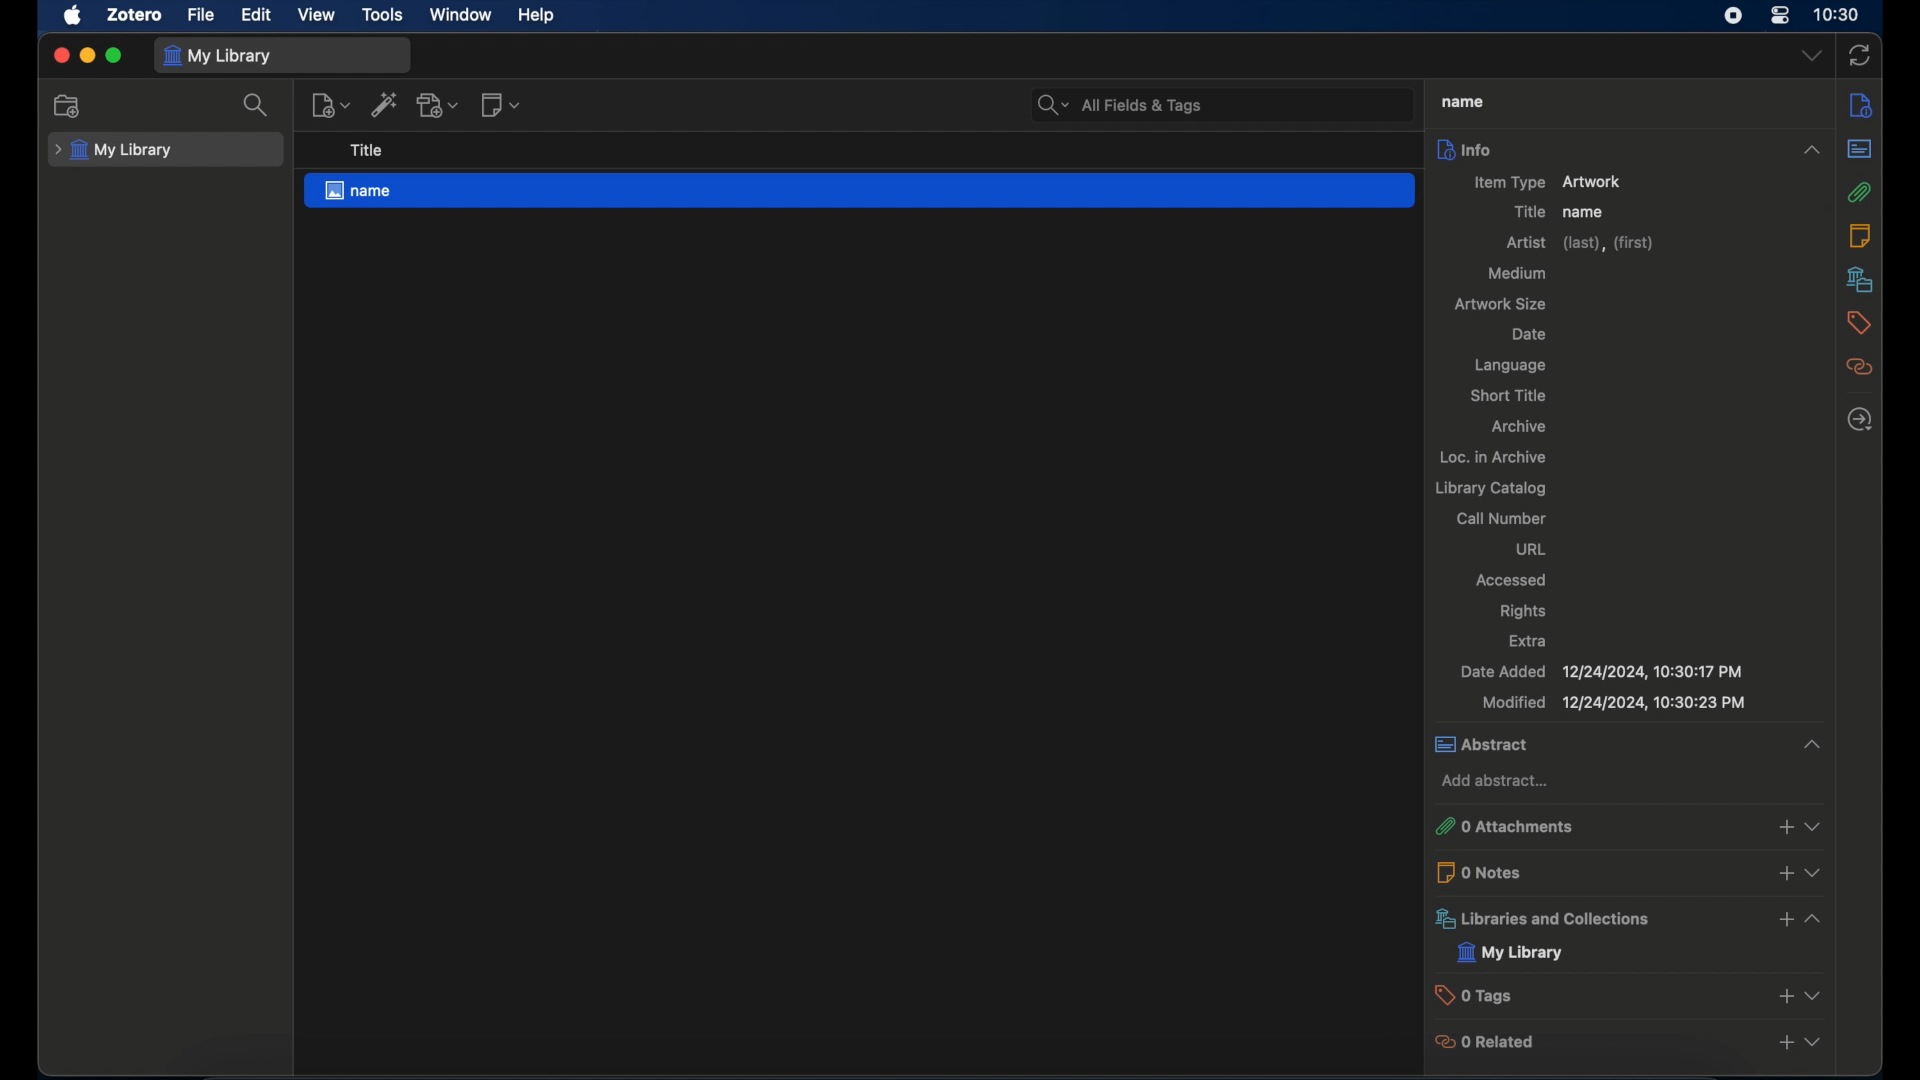 This screenshot has width=1920, height=1080. I want to click on accessed, so click(1512, 579).